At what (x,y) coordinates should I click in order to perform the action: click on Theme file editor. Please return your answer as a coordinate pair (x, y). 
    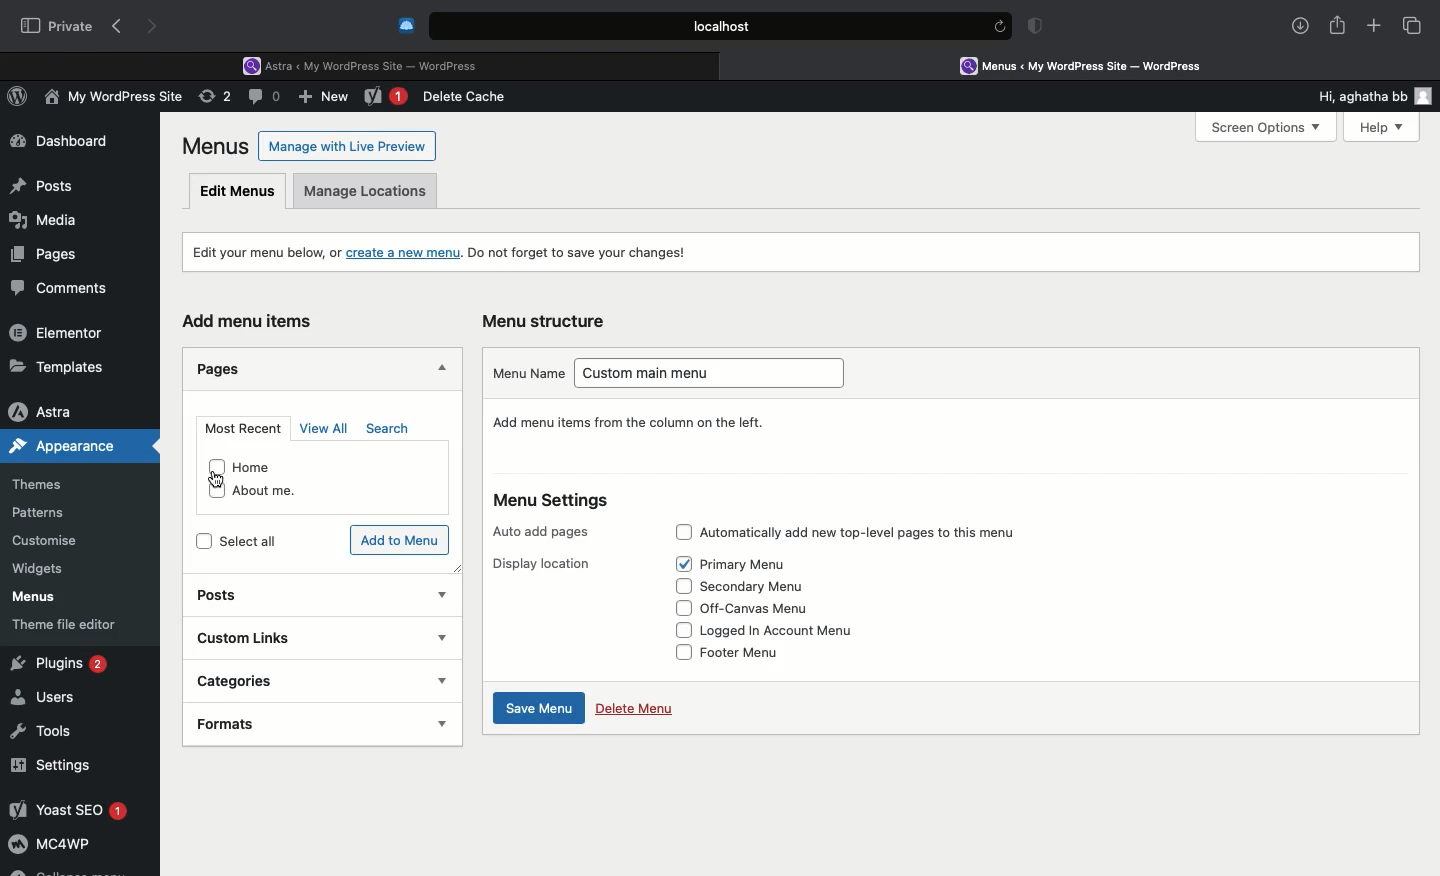
    Looking at the image, I should click on (72, 624).